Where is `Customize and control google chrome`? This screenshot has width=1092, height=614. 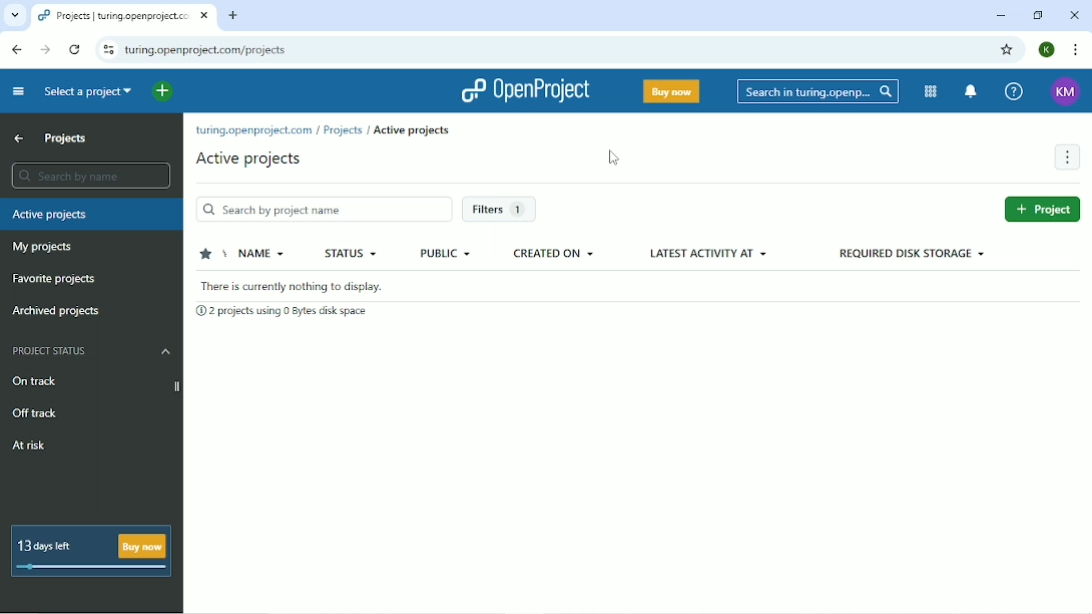
Customize and control google chrome is located at coordinates (1072, 50).